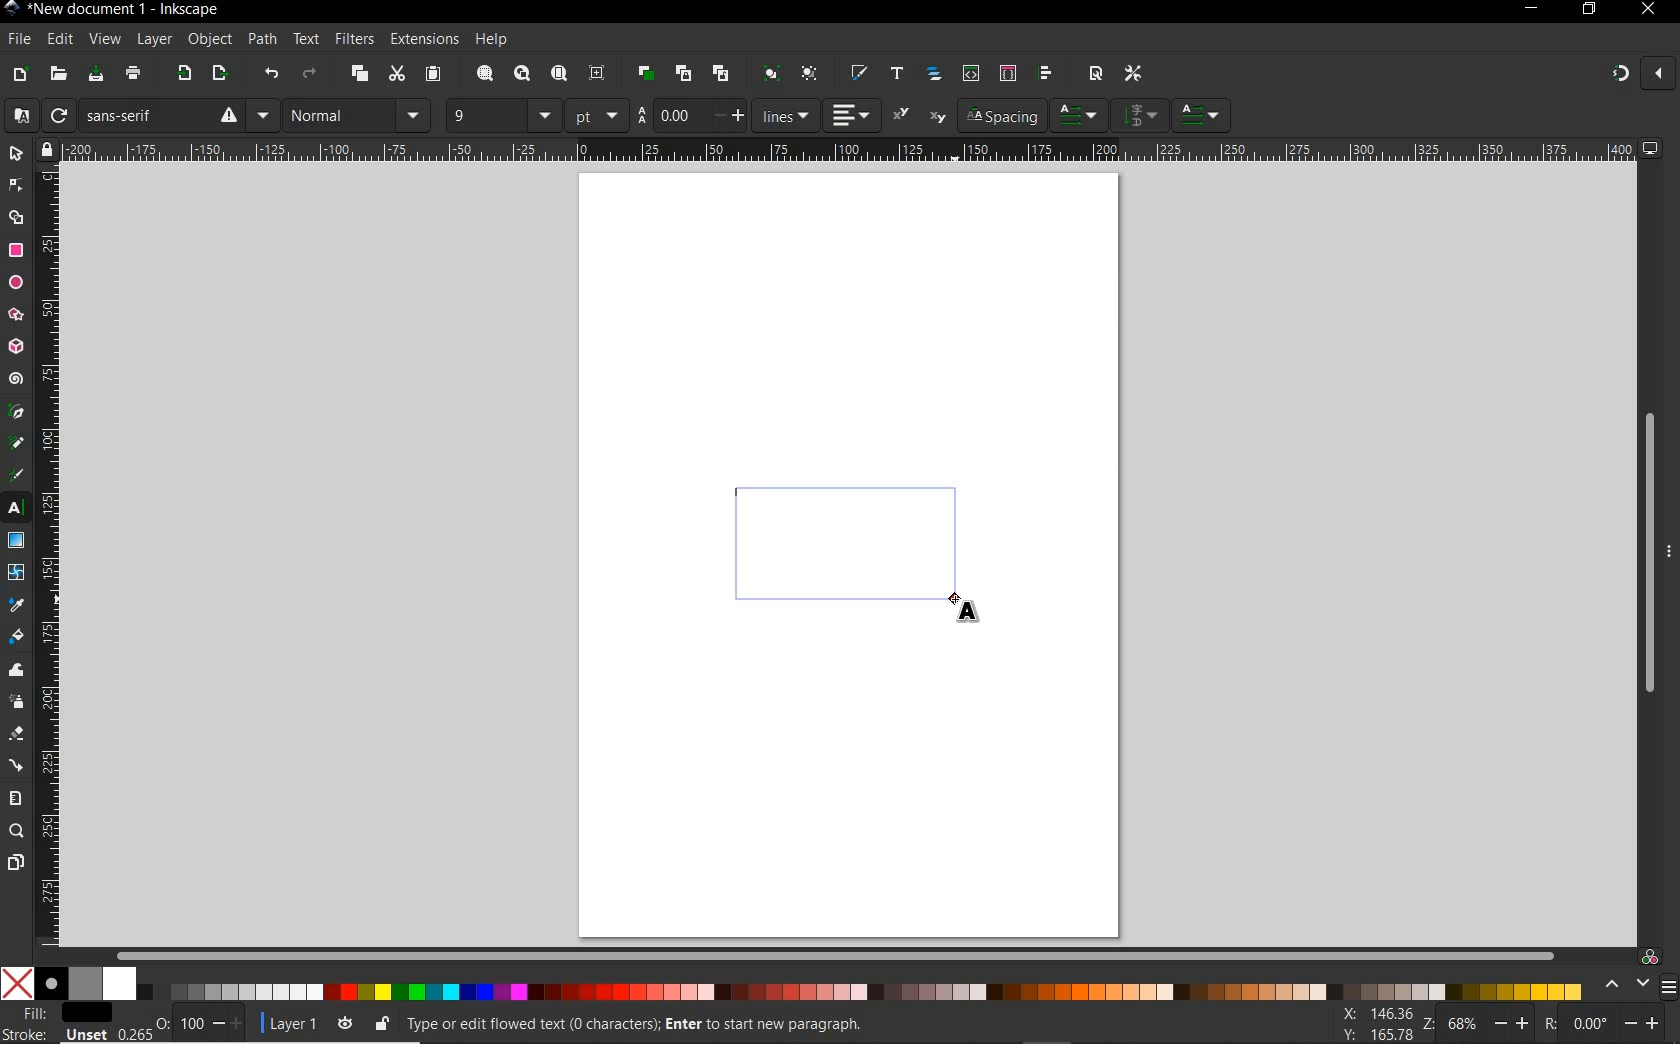  I want to click on scrollbar, so click(837, 955).